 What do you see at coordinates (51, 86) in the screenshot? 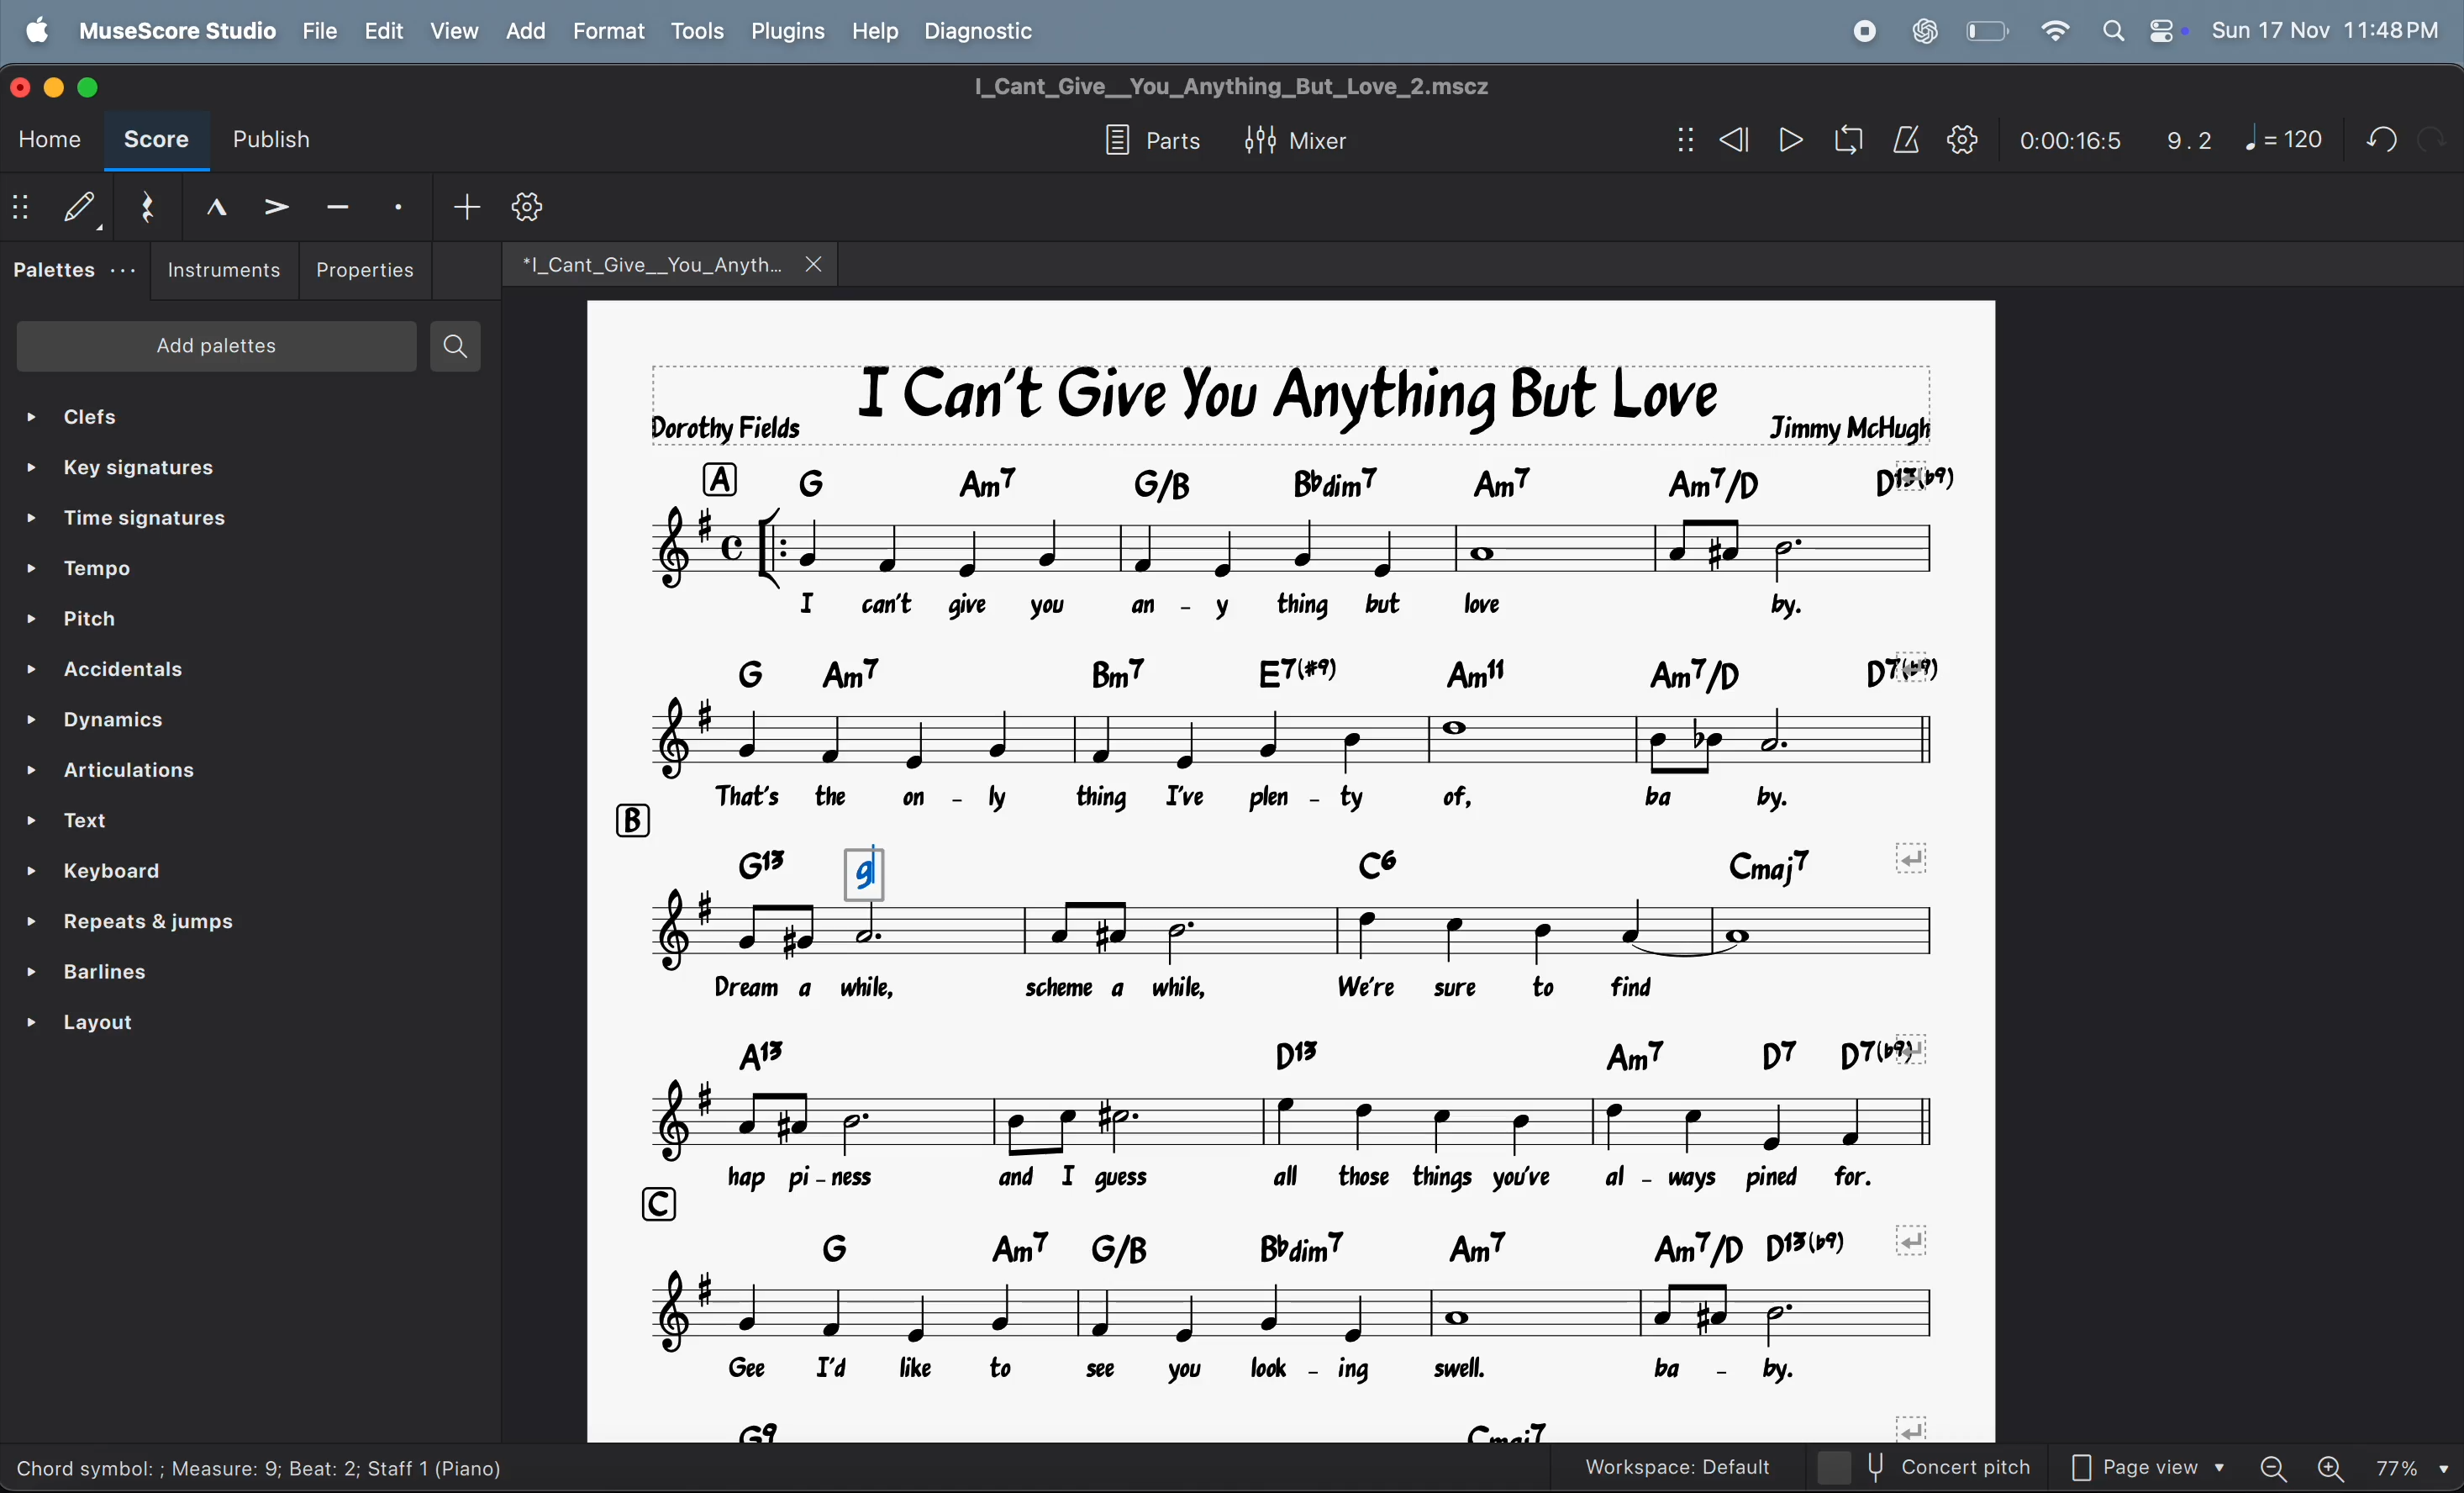
I see `minimize` at bounding box center [51, 86].